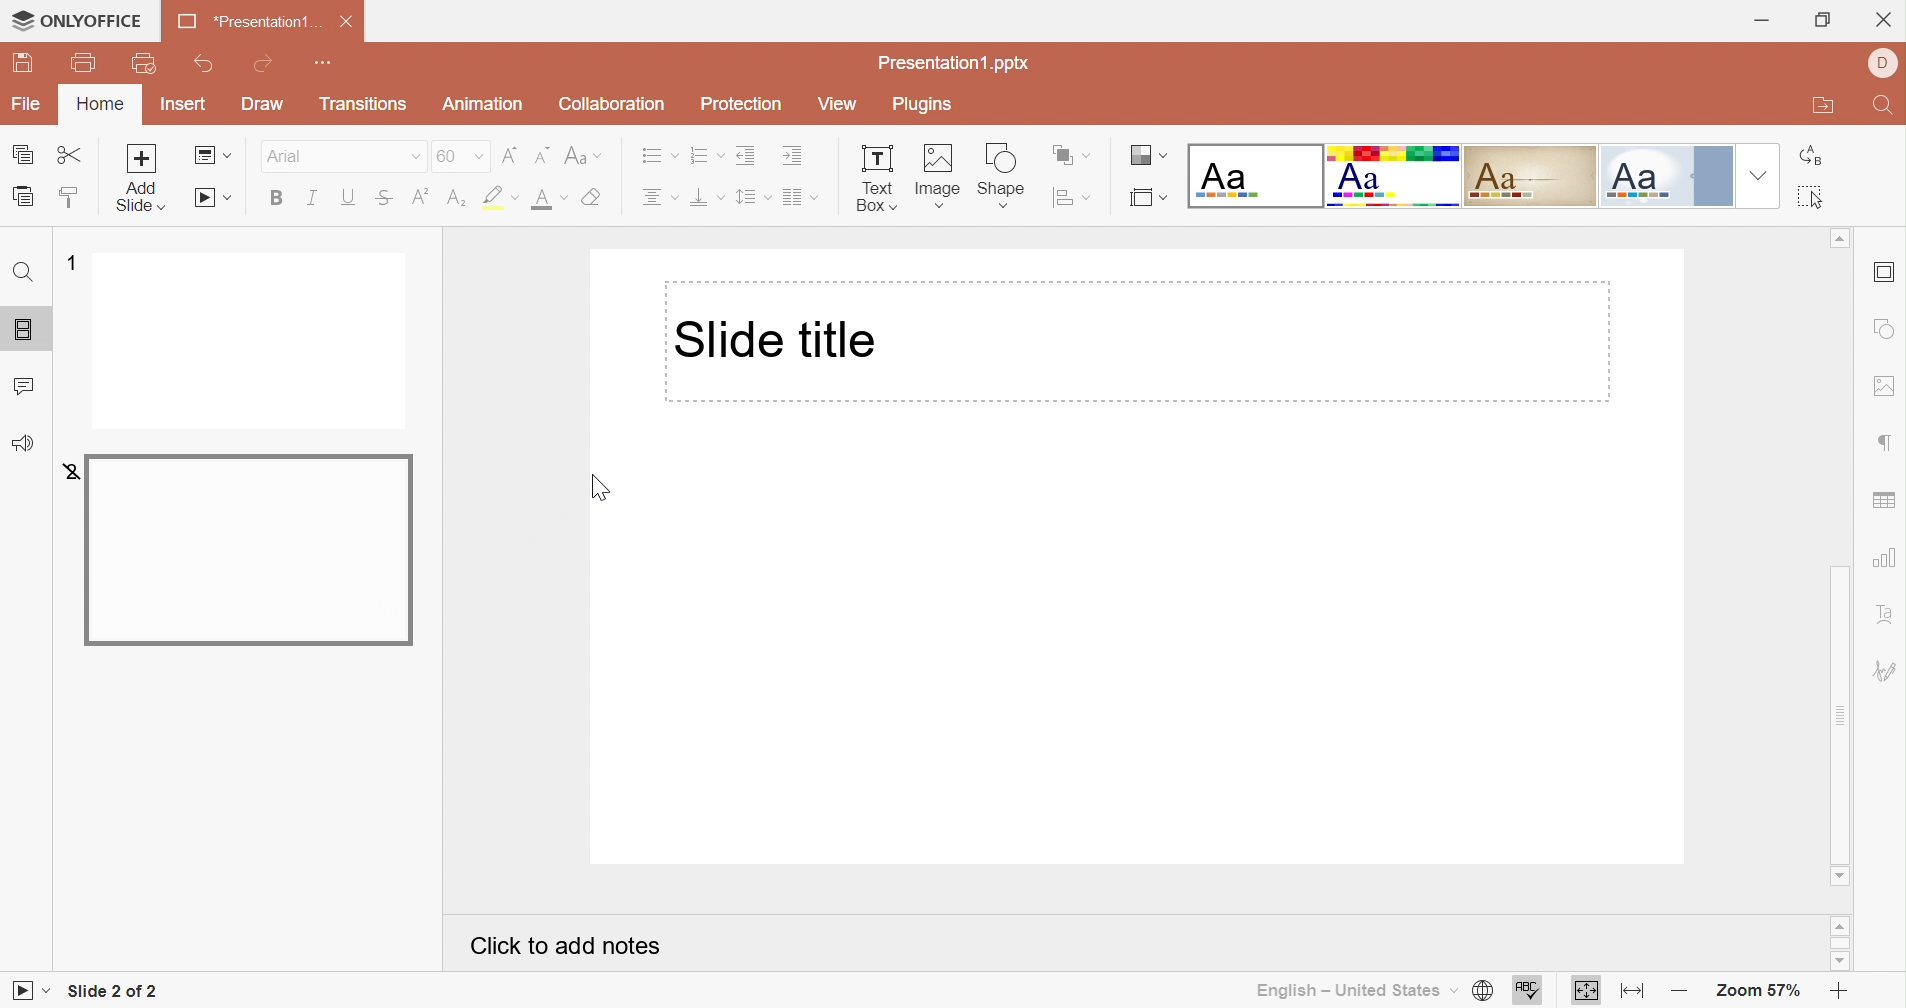 The image size is (1906, 1008). What do you see at coordinates (84, 63) in the screenshot?
I see `Print` at bounding box center [84, 63].